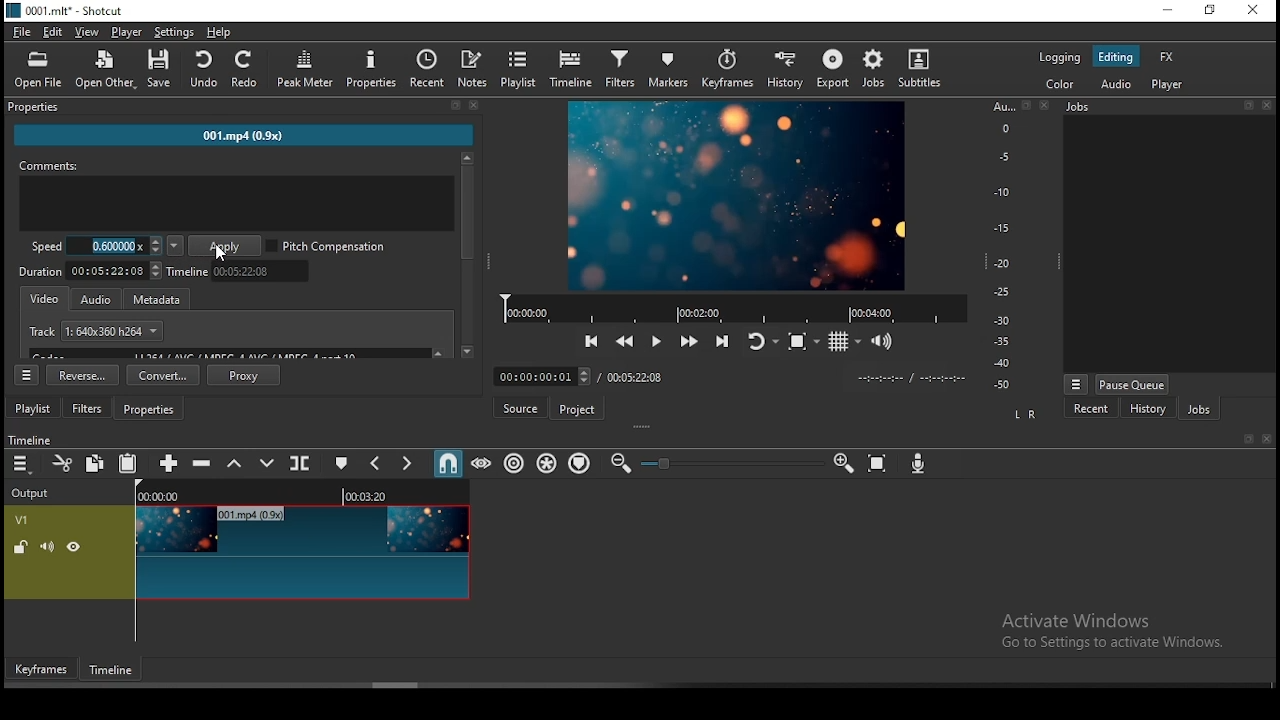 This screenshot has width=1280, height=720. What do you see at coordinates (842, 460) in the screenshot?
I see `zoom timeline In` at bounding box center [842, 460].